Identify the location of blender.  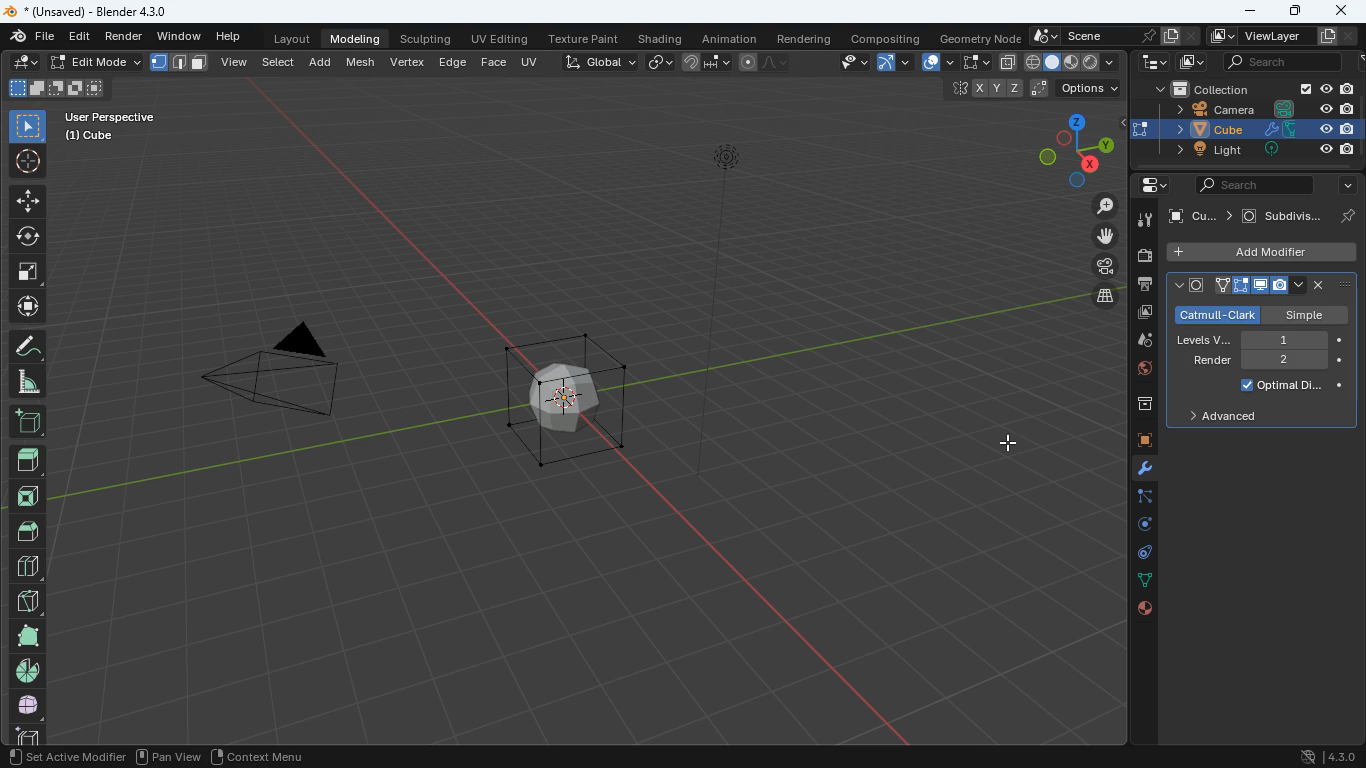
(85, 10).